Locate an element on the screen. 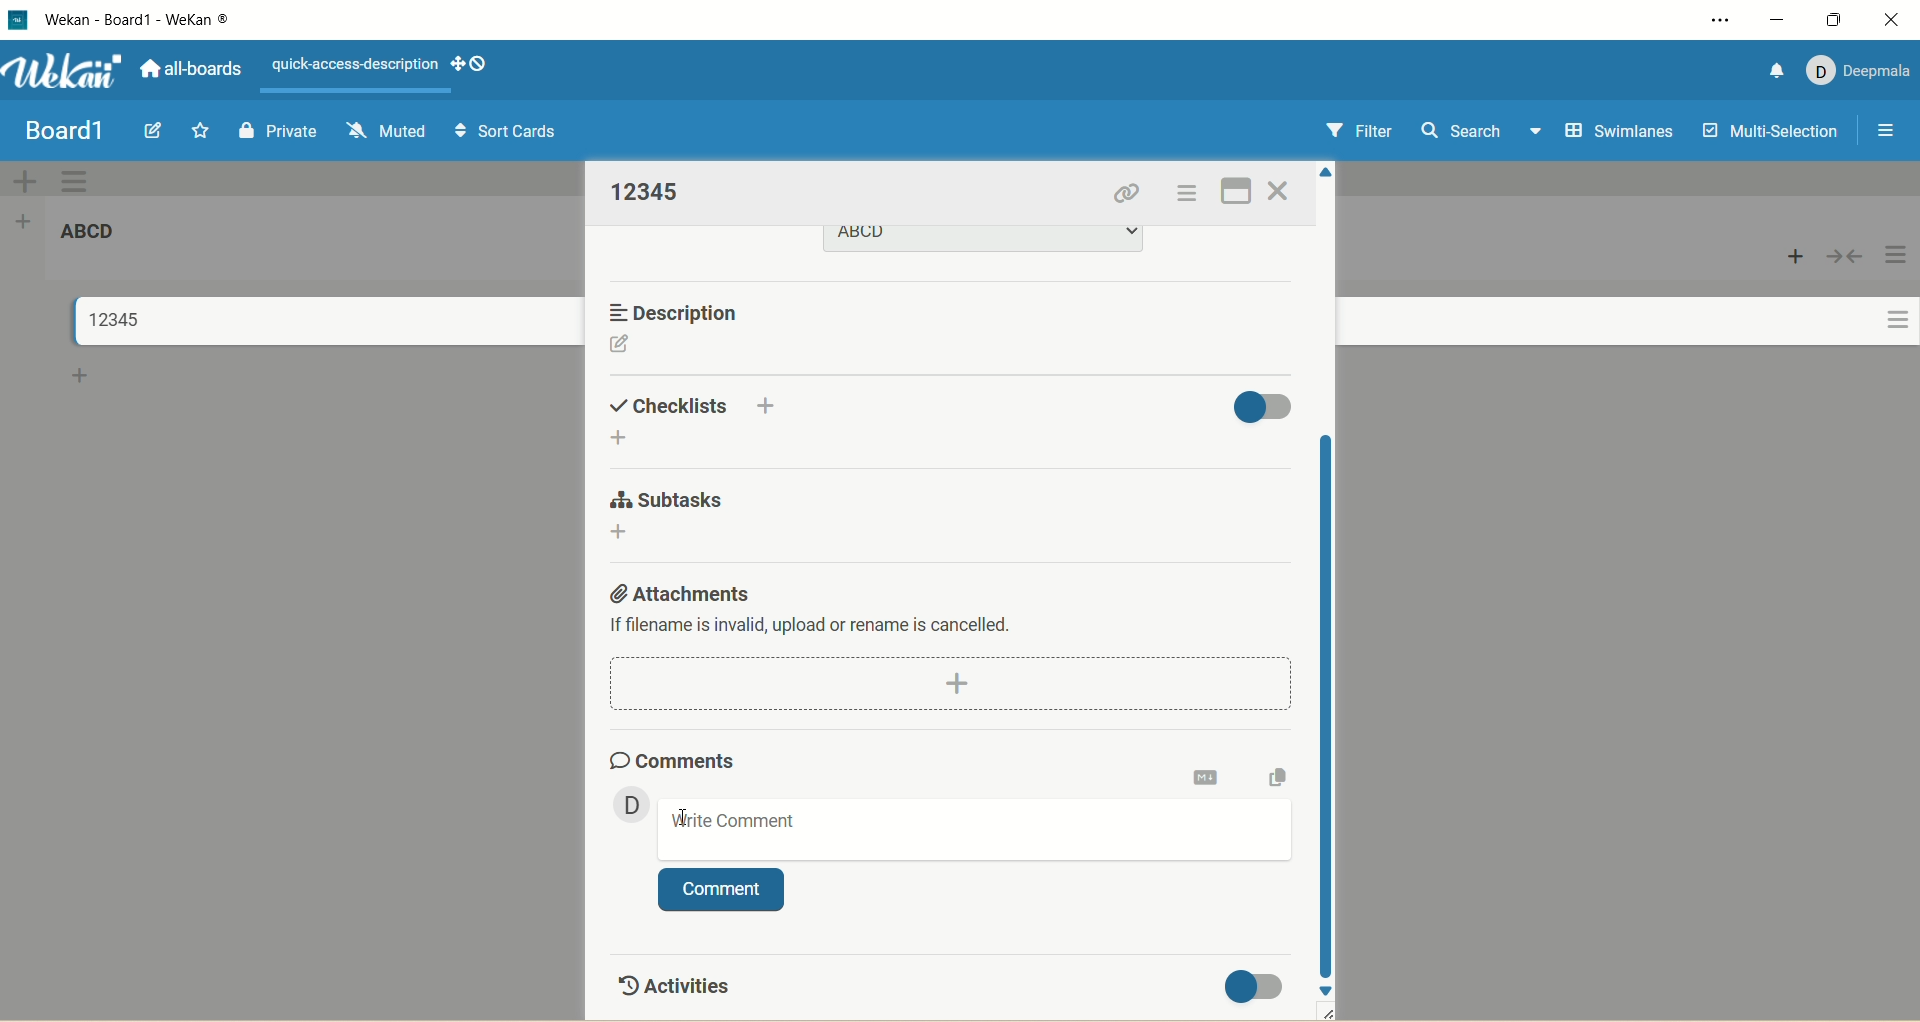 The width and height of the screenshot is (1920, 1022). close is located at coordinates (1892, 19).